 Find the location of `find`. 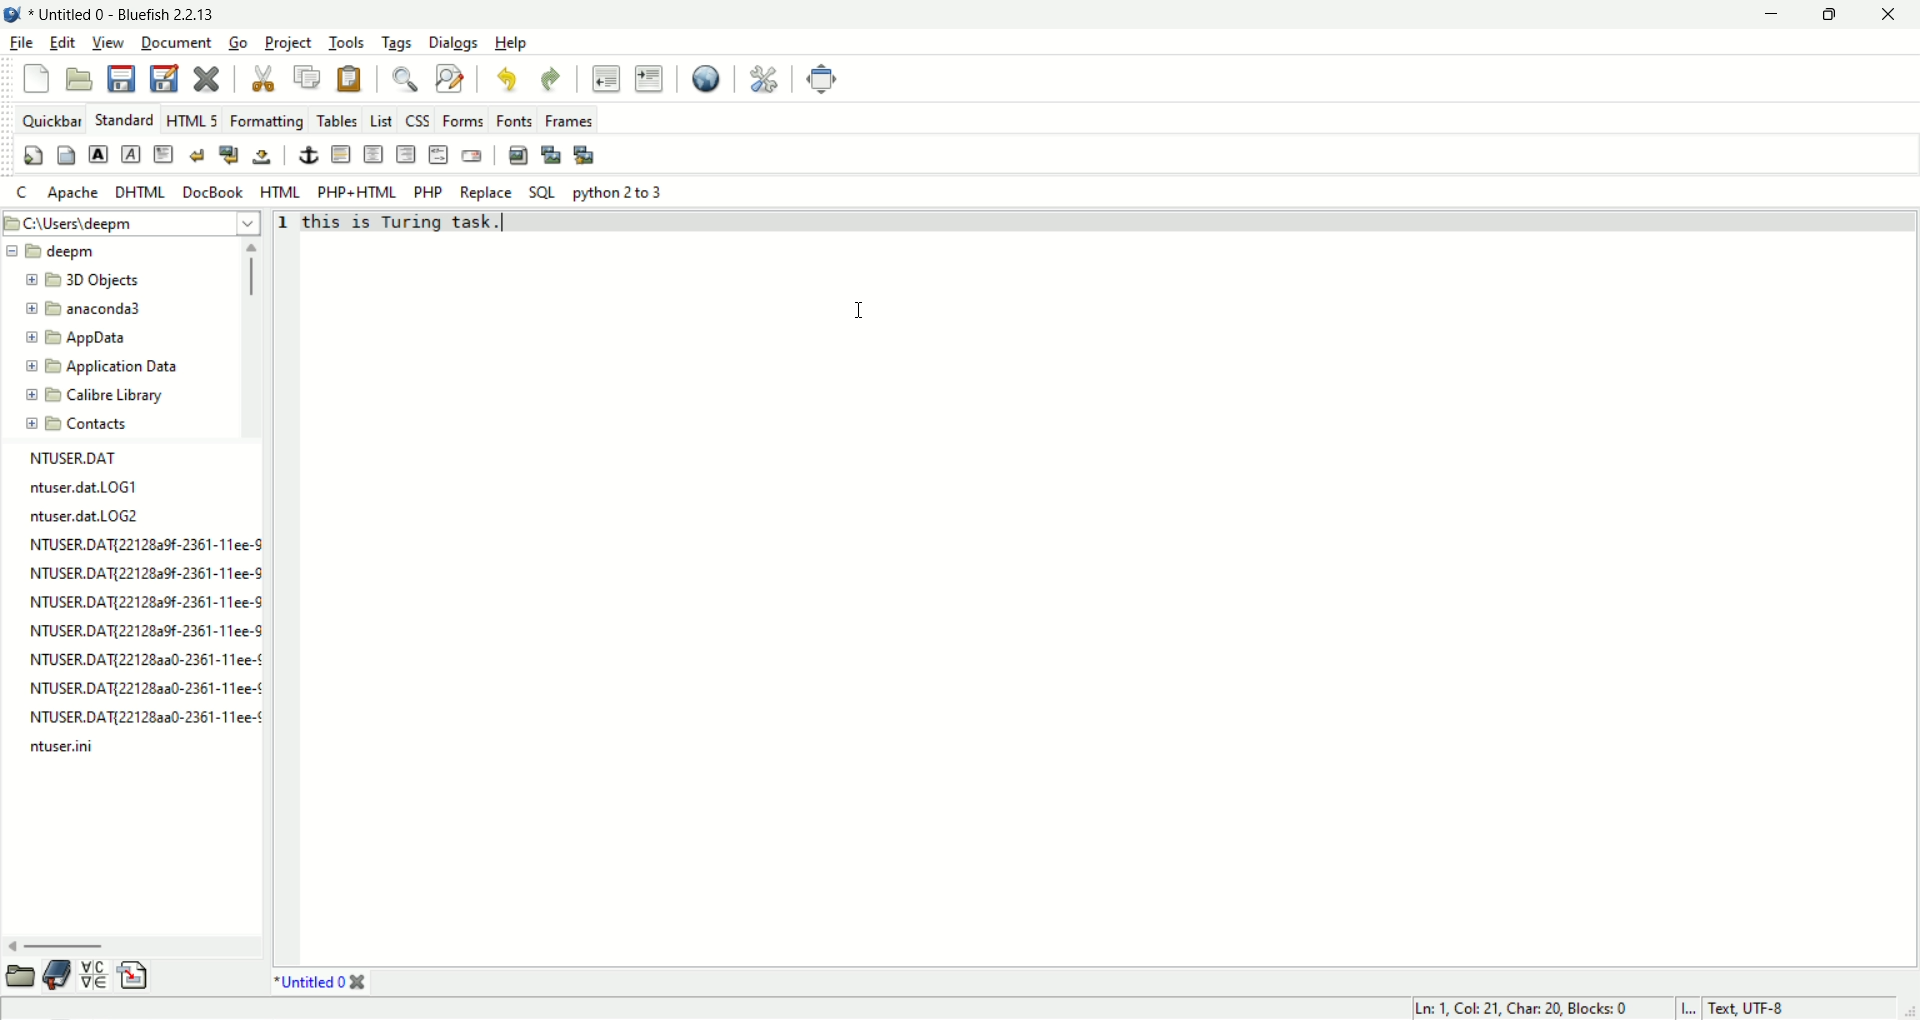

find is located at coordinates (410, 80).